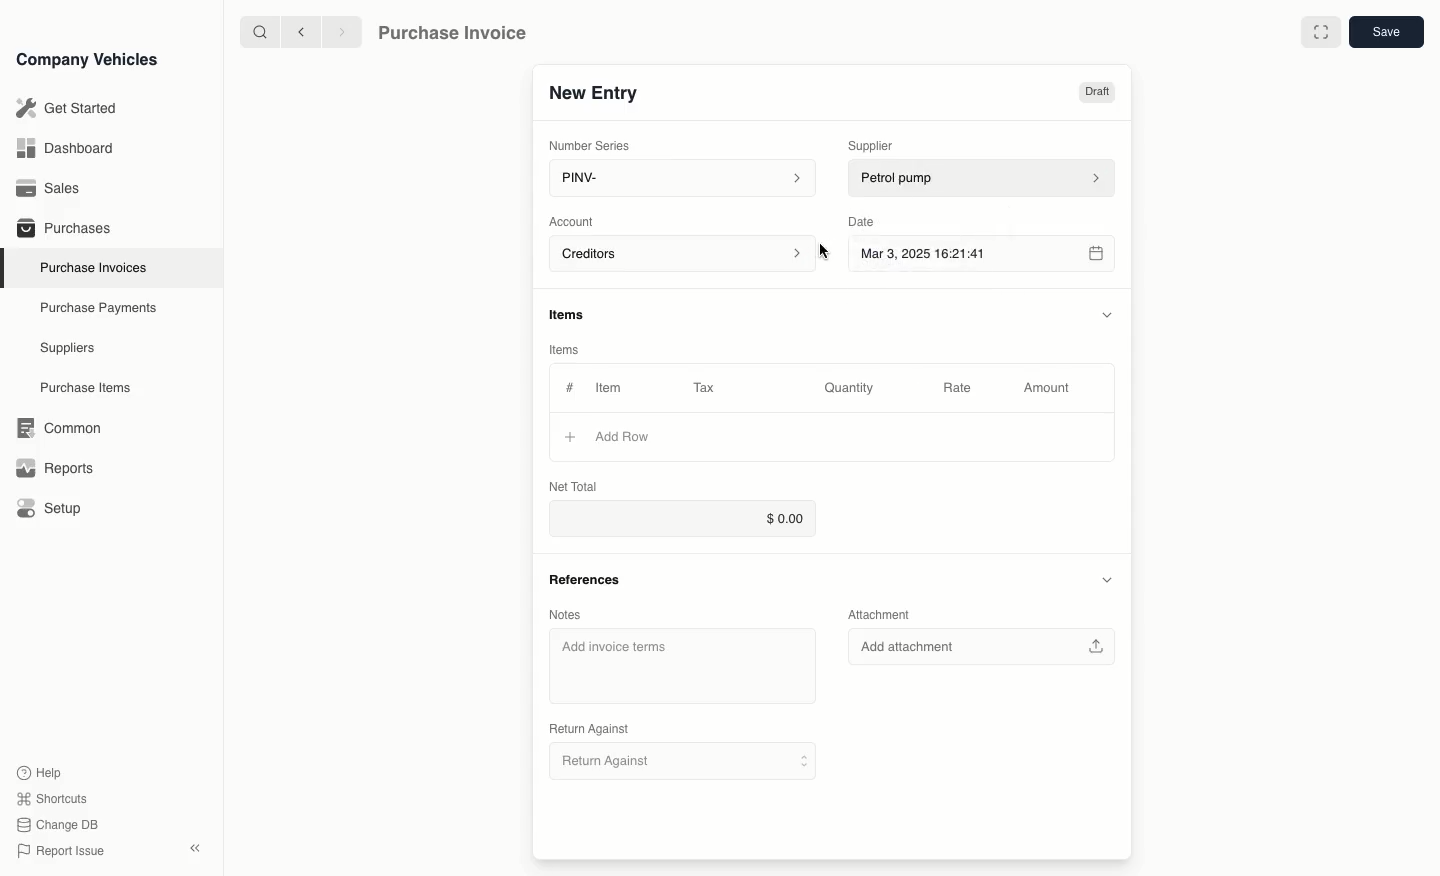 The height and width of the screenshot is (876, 1440). I want to click on Account, so click(572, 220).